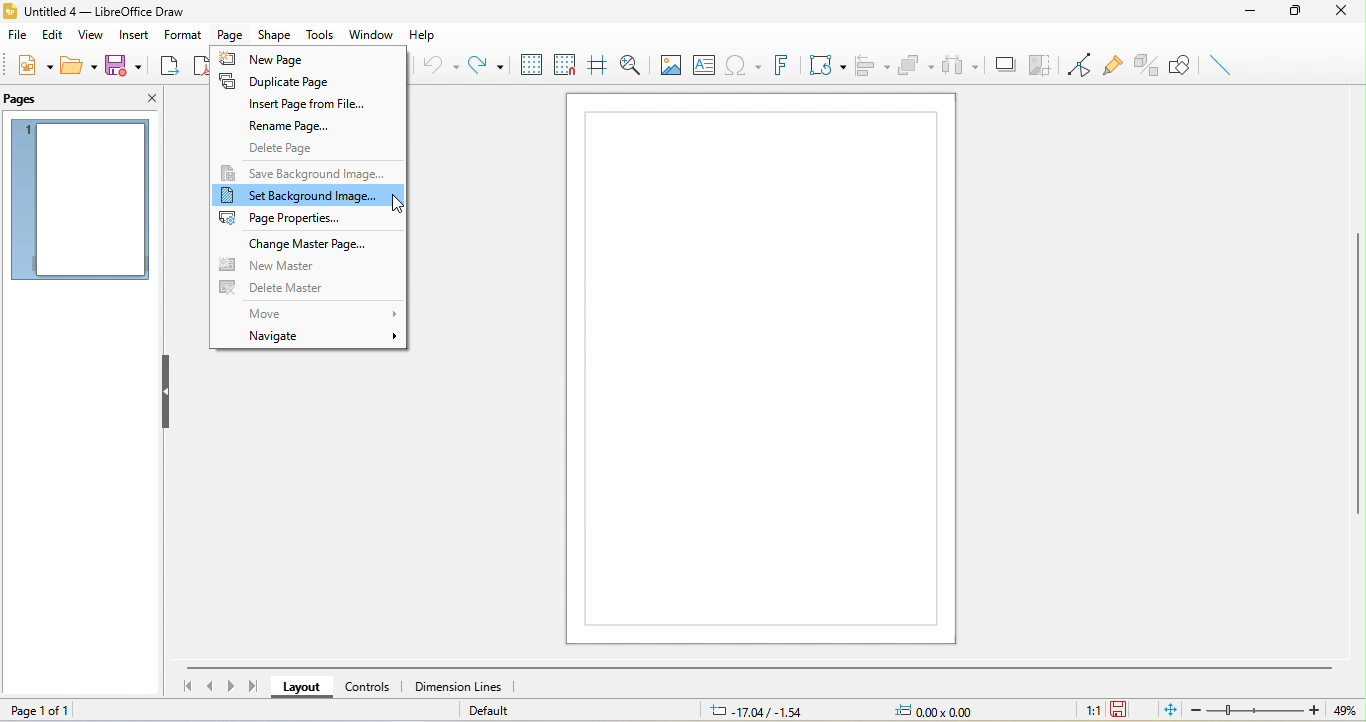 The width and height of the screenshot is (1366, 722). I want to click on show draw function, so click(1180, 65).